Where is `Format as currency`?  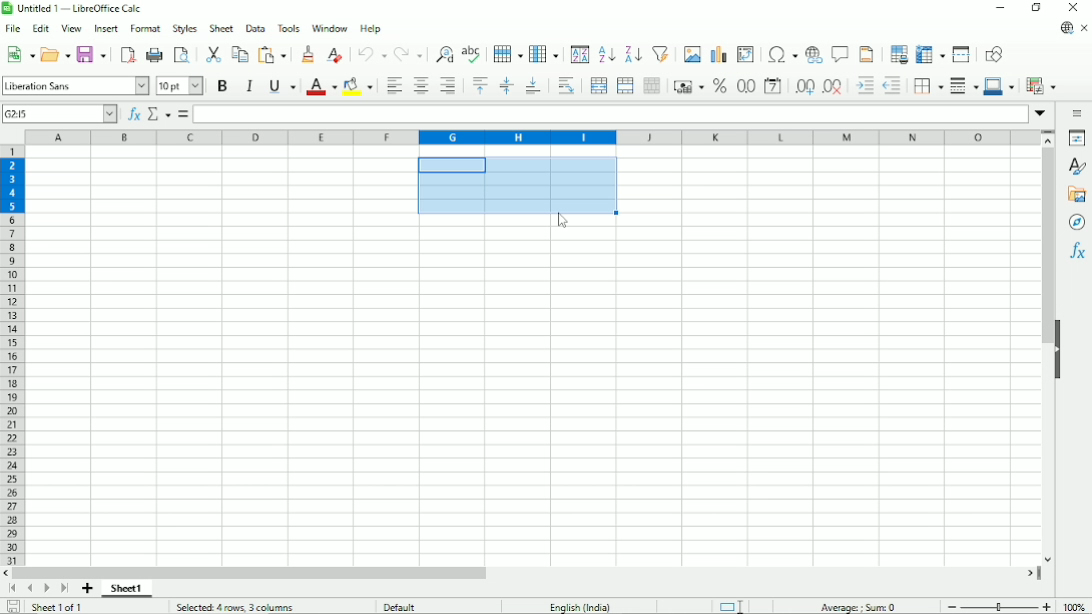 Format as currency is located at coordinates (688, 86).